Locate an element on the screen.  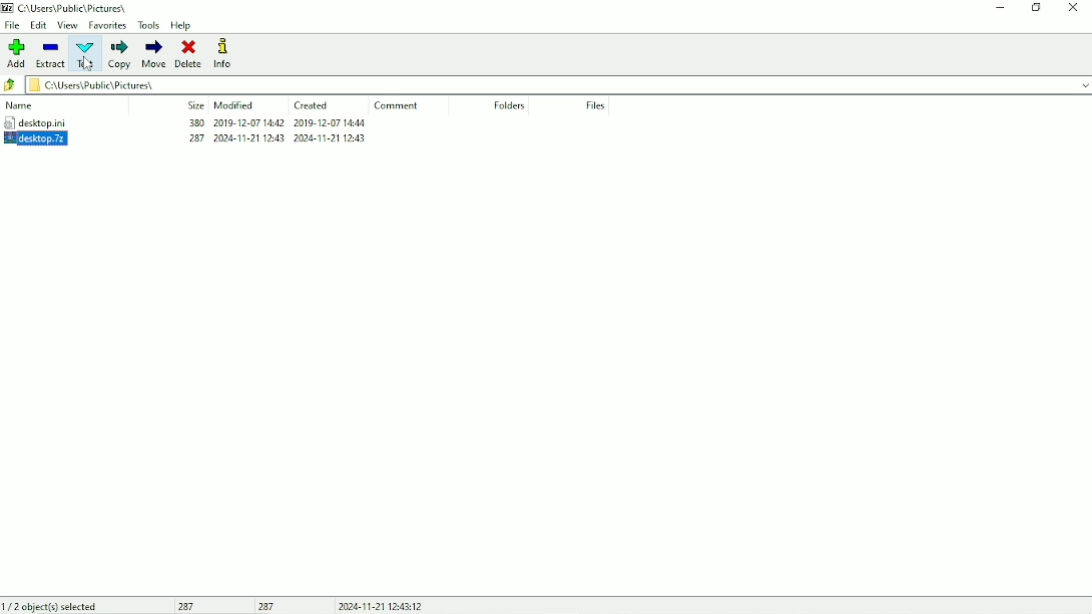
2024-11-21 12.43.12 is located at coordinates (381, 606).